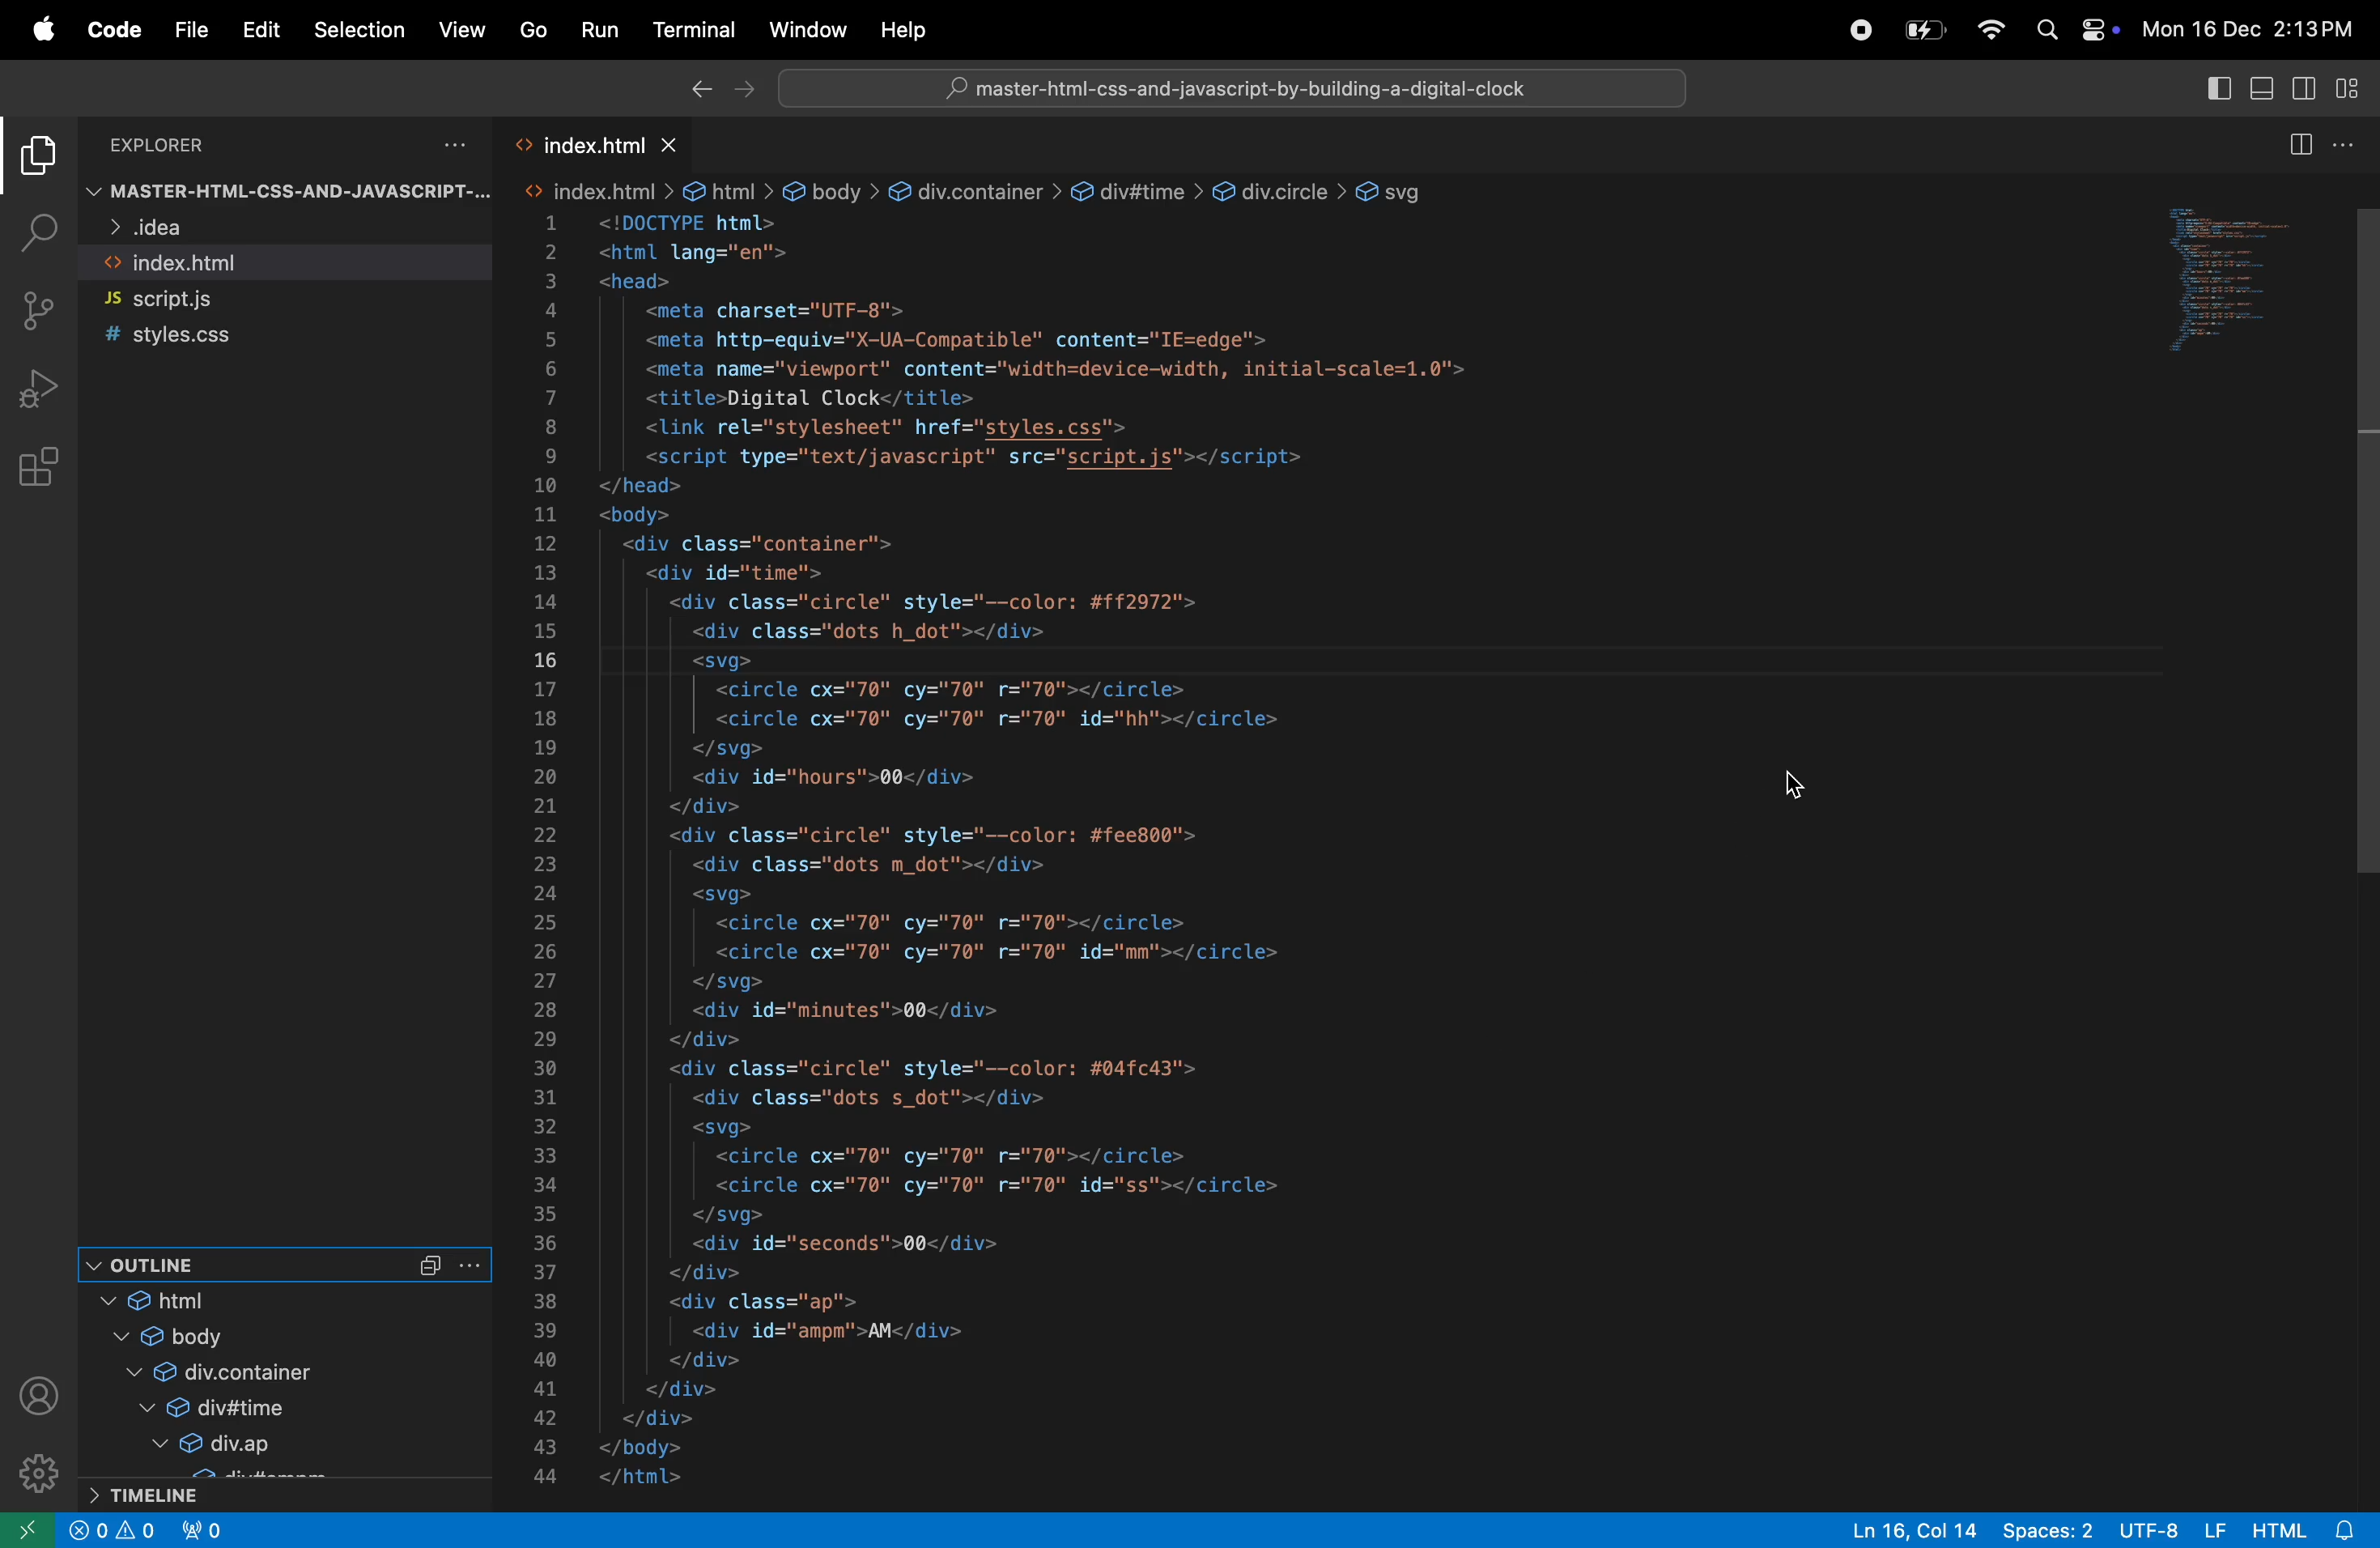  I want to click on idea, so click(253, 230).